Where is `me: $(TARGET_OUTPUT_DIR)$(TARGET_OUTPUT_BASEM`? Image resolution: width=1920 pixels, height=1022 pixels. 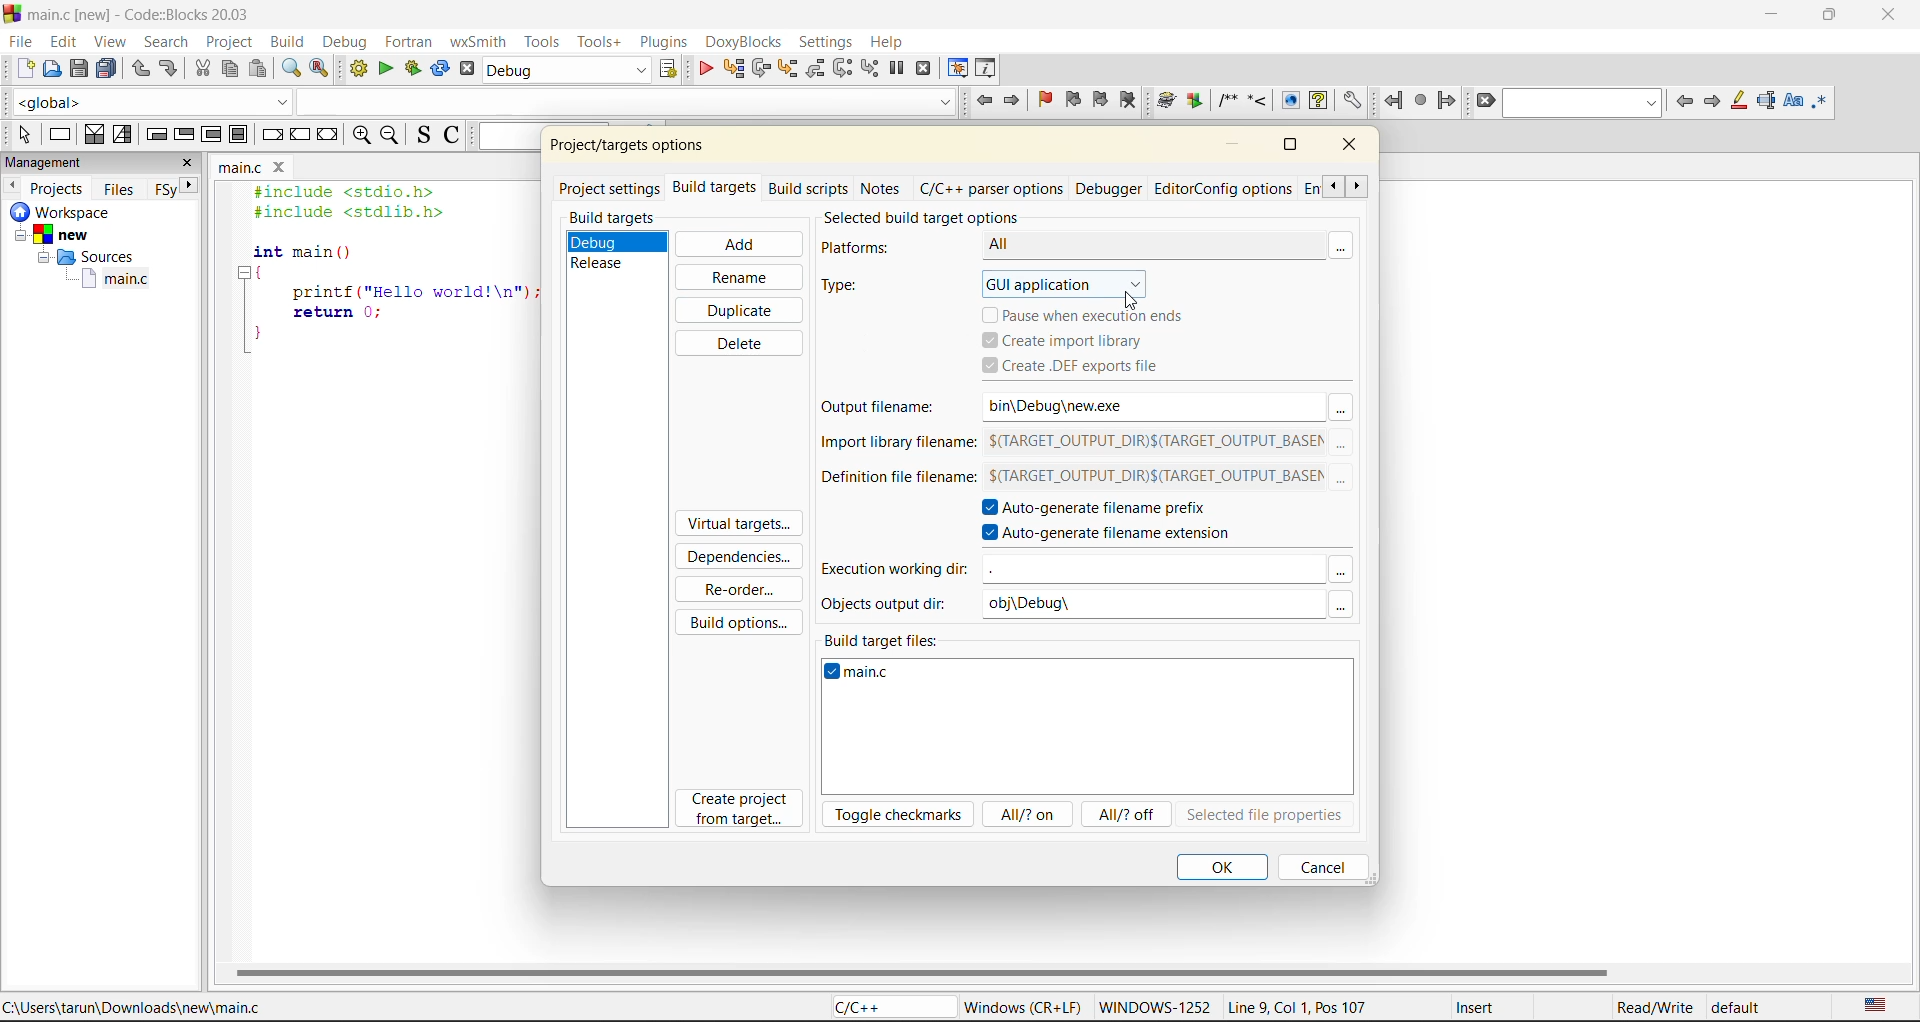 me: $(TARGET_OUTPUT_DIR)$(TARGET_OUTPUT_BASEM is located at coordinates (1154, 443).